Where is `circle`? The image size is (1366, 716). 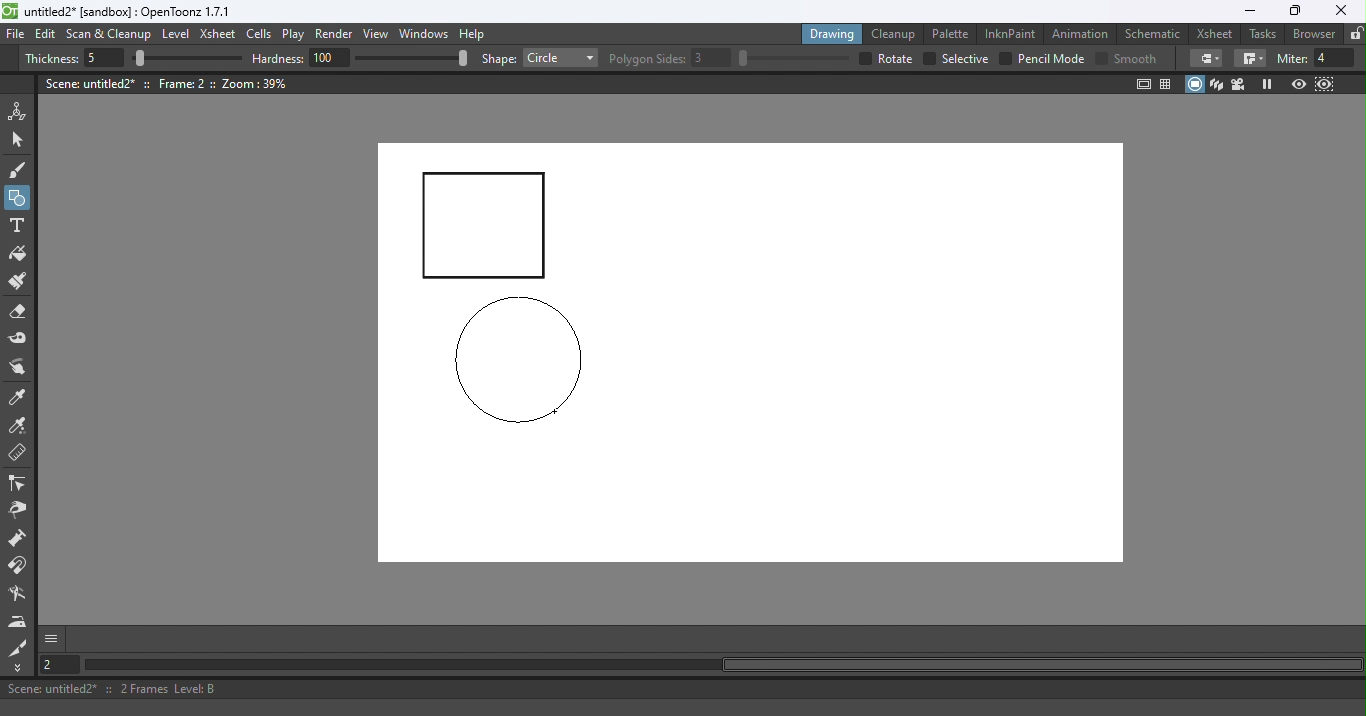 circle is located at coordinates (518, 361).